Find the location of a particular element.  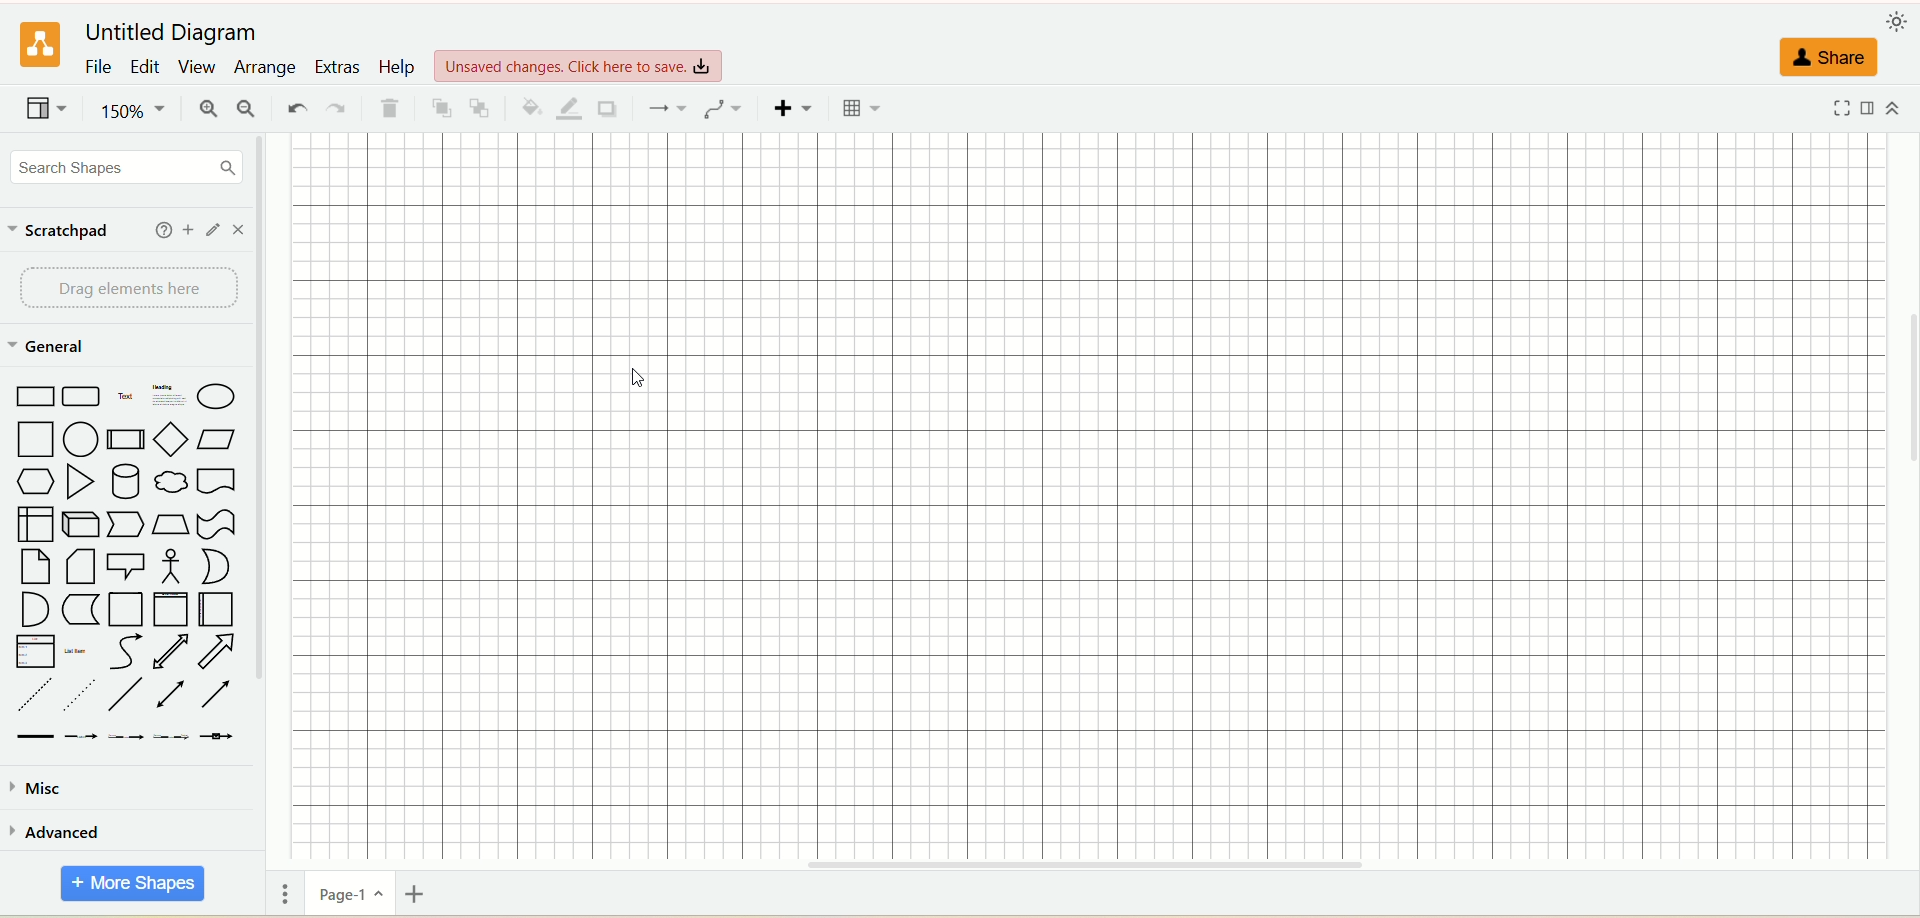

bidirectional arrow is located at coordinates (171, 652).